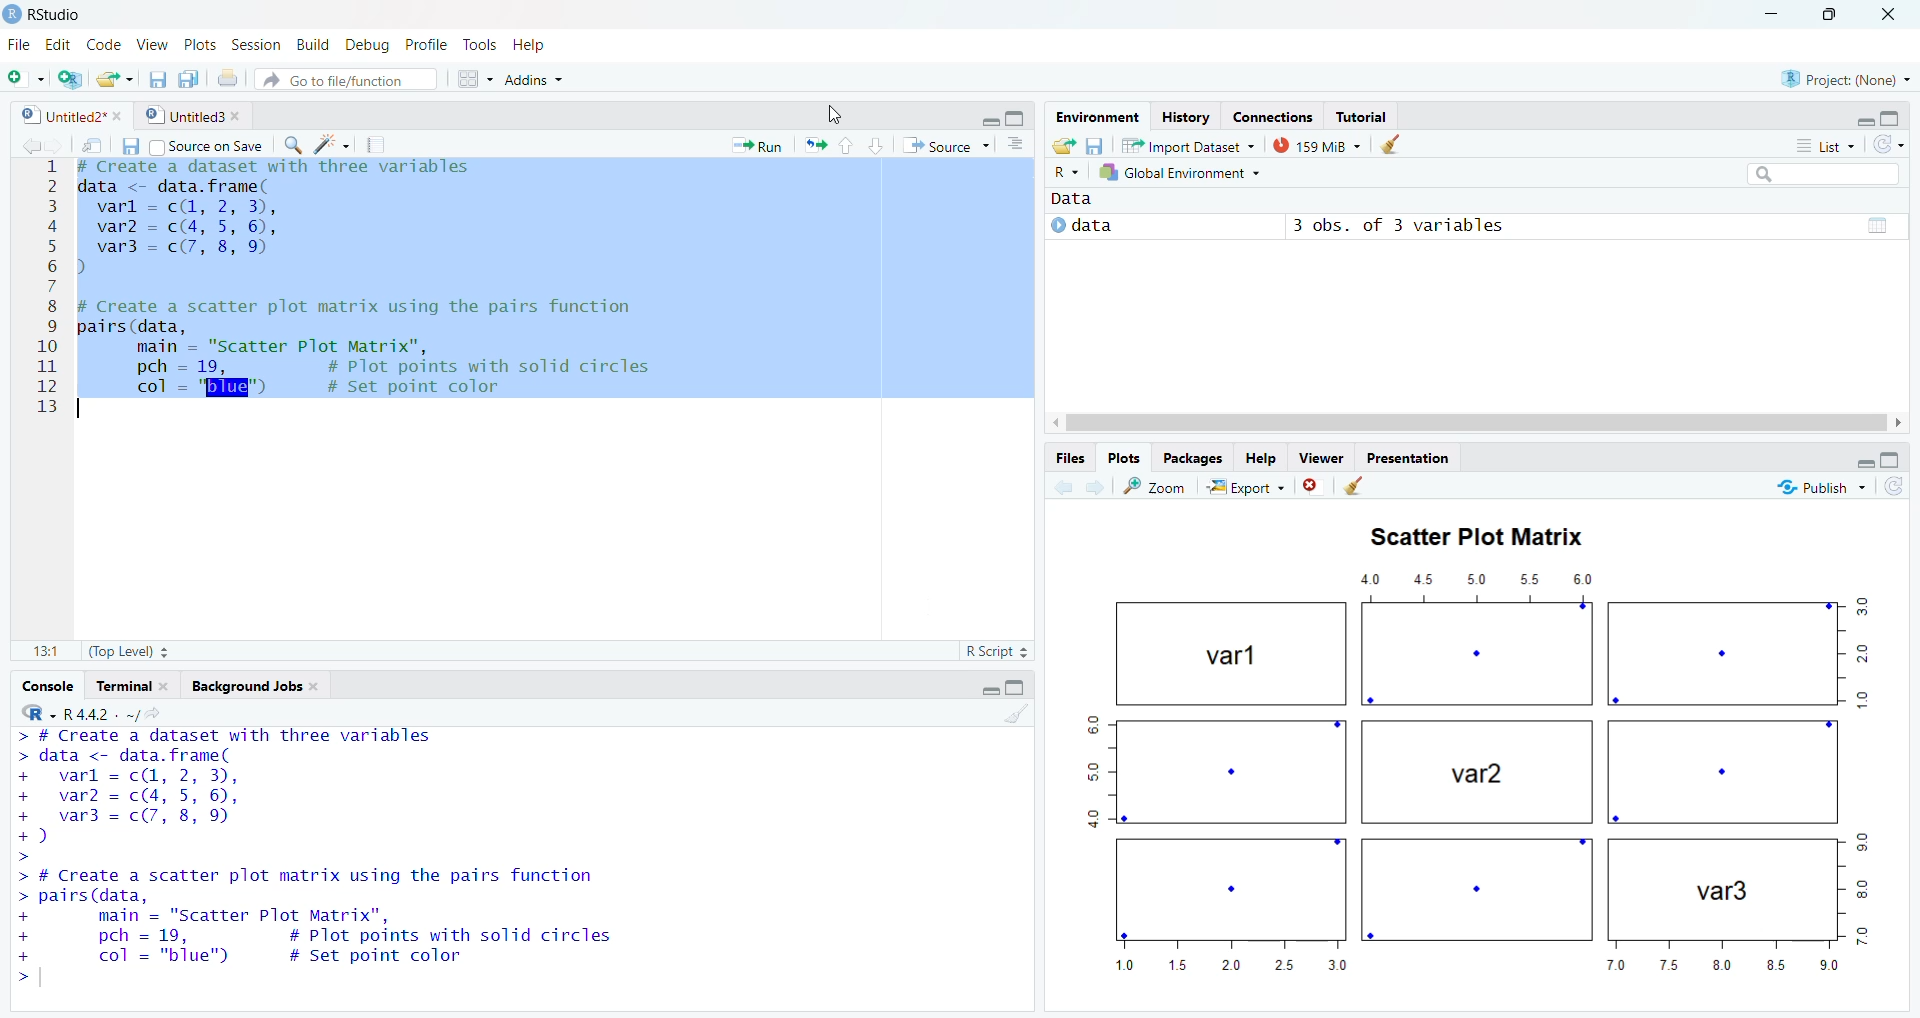 The image size is (1920, 1018). Describe the element at coordinates (1322, 459) in the screenshot. I see ` Viewer` at that location.